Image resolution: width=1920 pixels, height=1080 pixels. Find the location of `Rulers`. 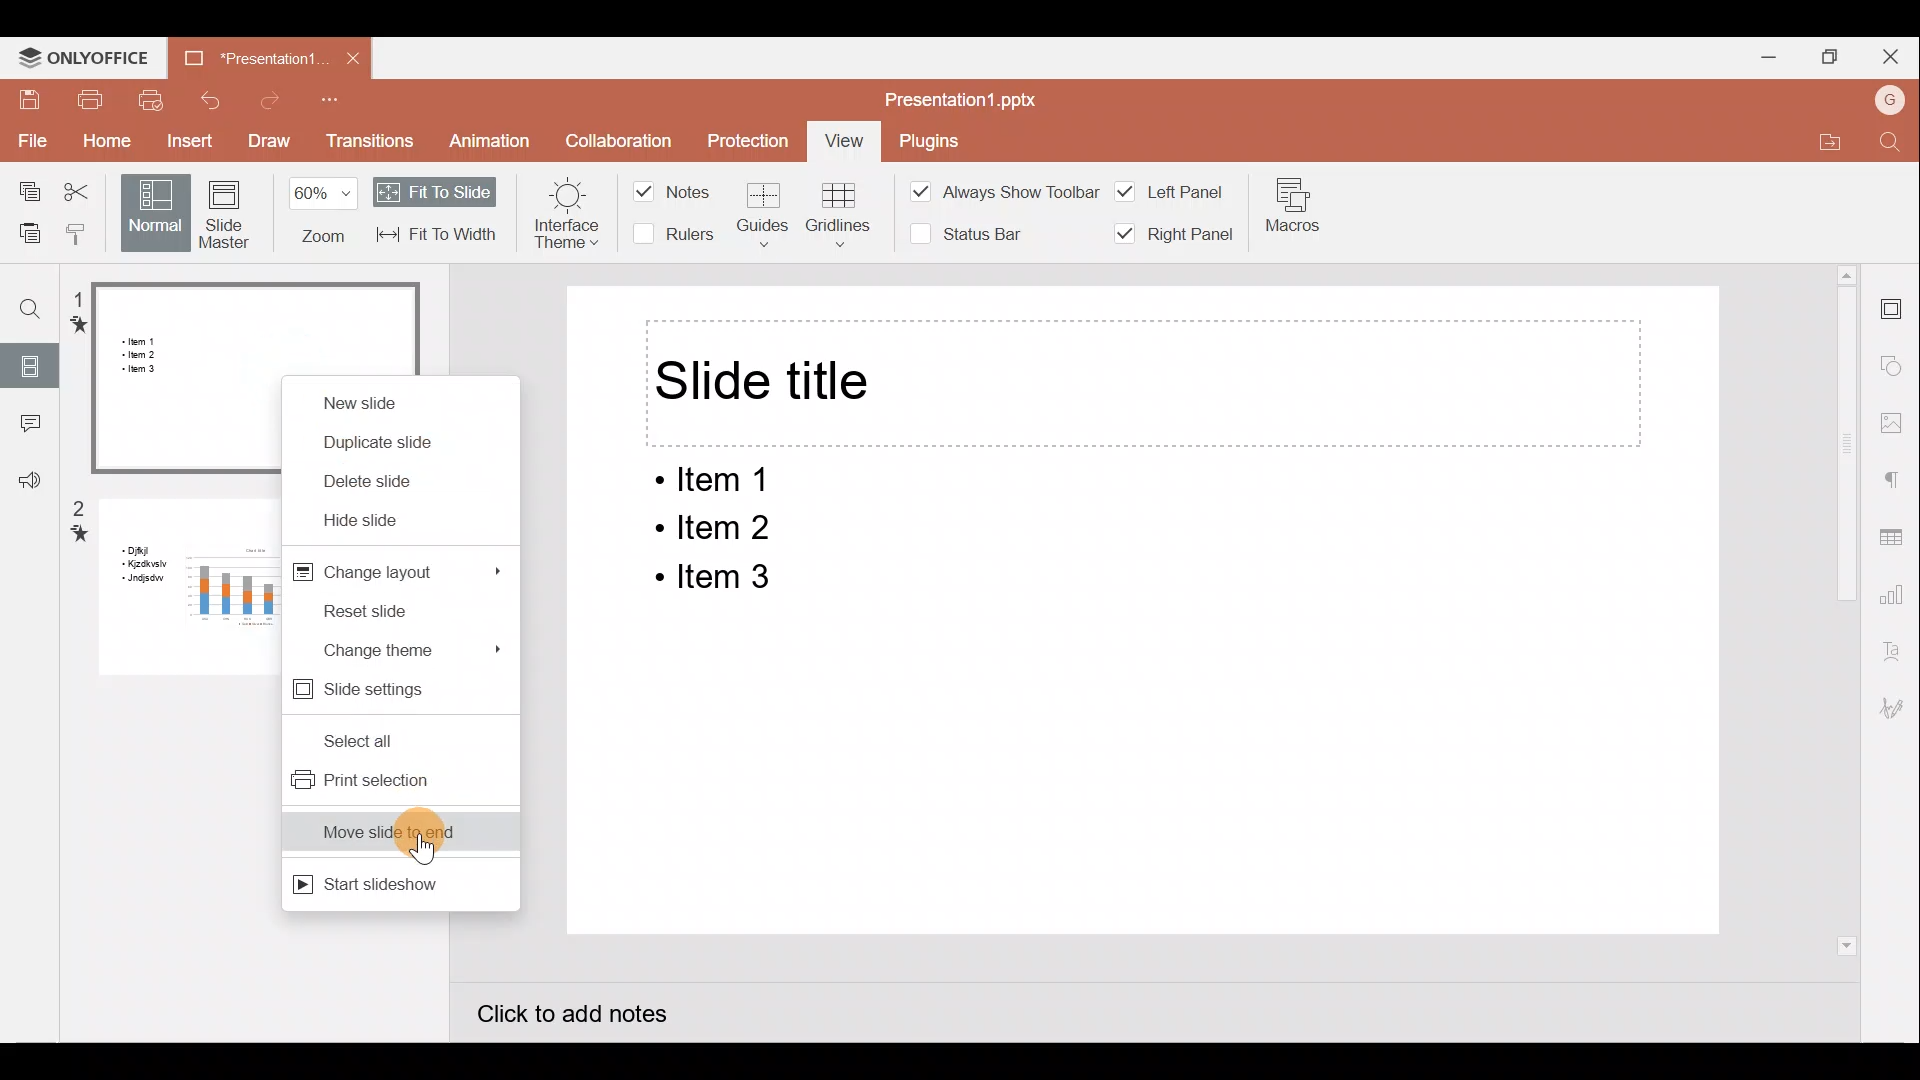

Rulers is located at coordinates (678, 233).